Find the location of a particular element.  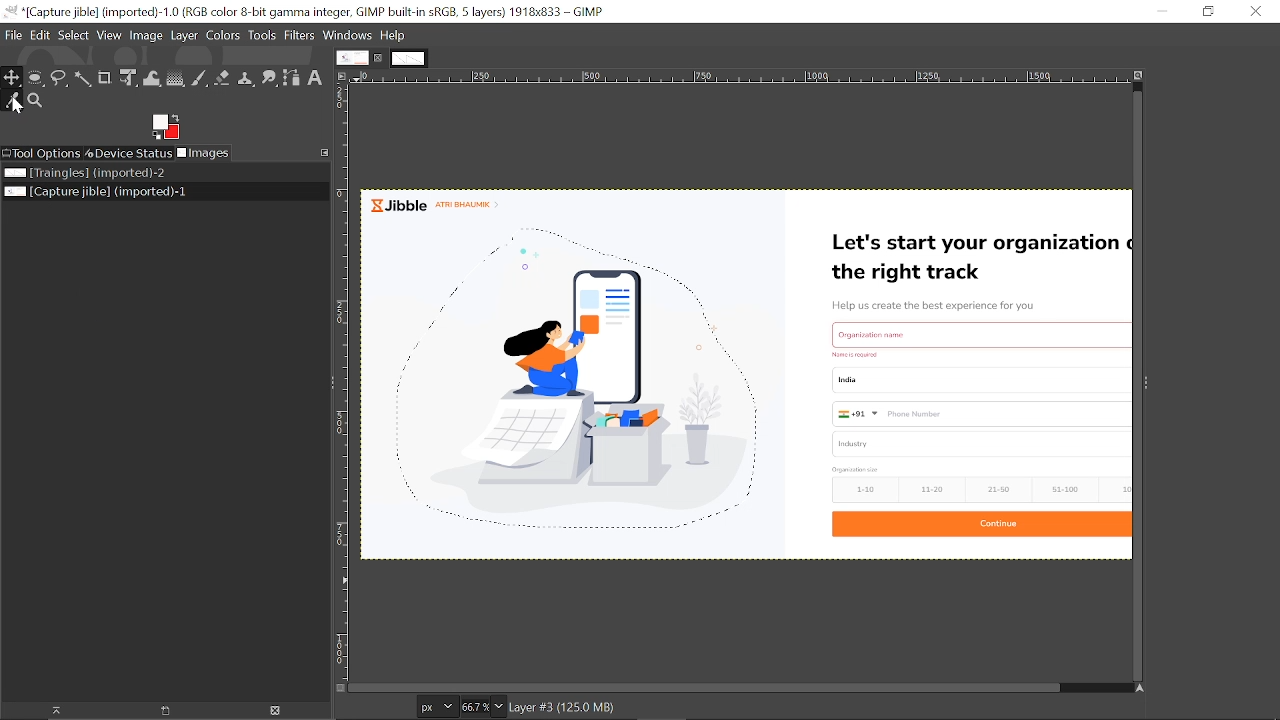

Tools is located at coordinates (261, 35).